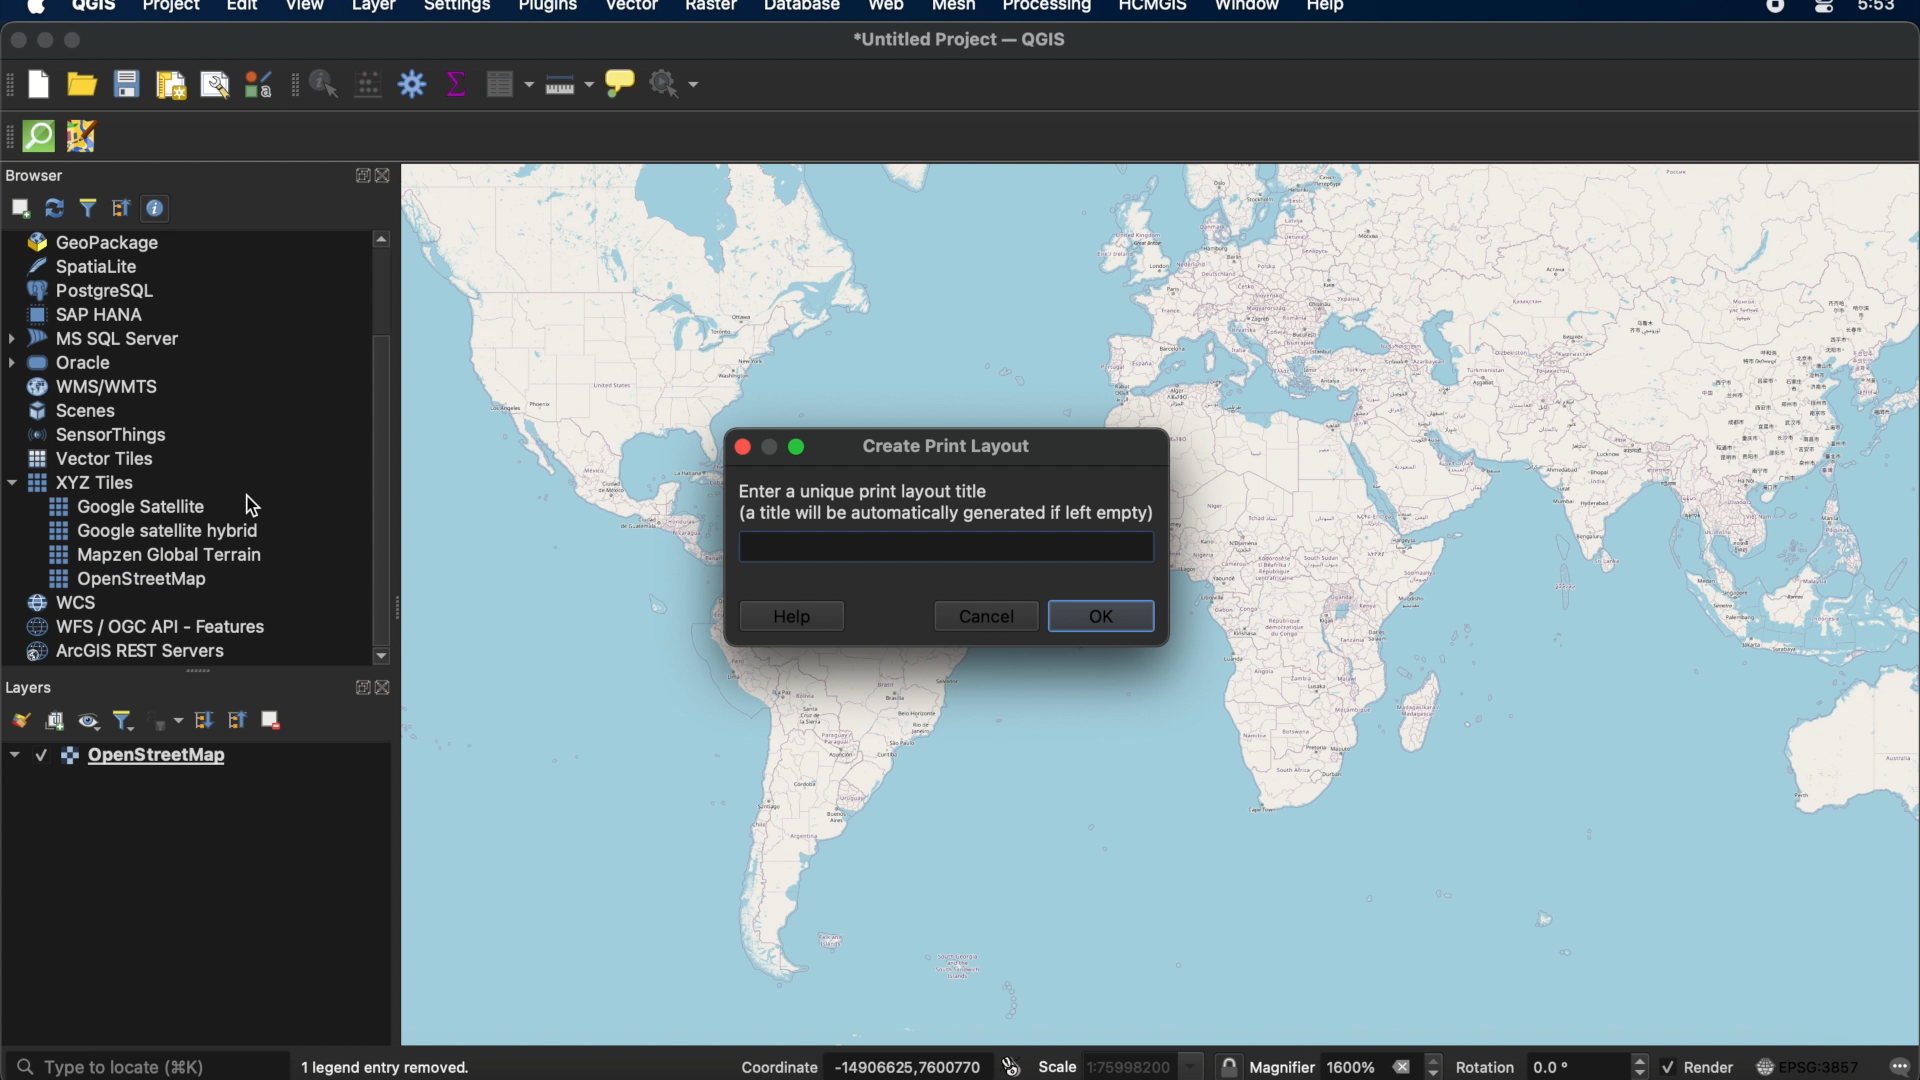  What do you see at coordinates (237, 719) in the screenshot?
I see `collapse all` at bounding box center [237, 719].